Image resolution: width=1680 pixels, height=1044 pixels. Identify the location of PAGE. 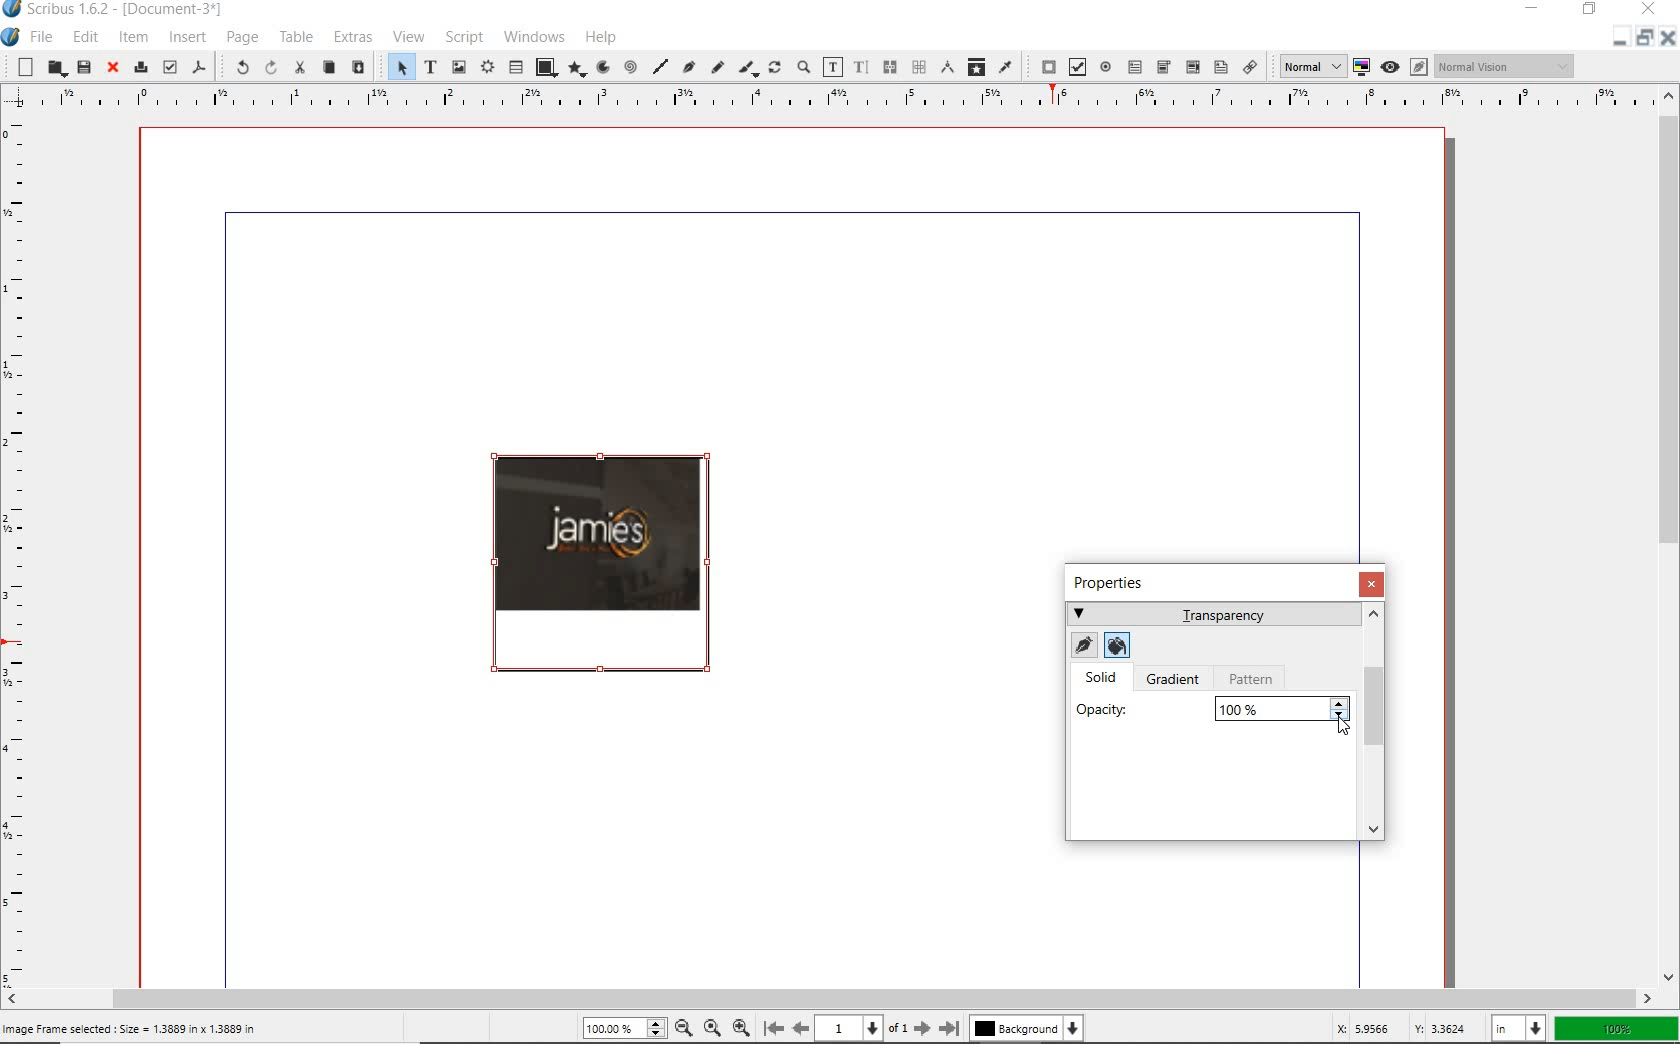
(242, 38).